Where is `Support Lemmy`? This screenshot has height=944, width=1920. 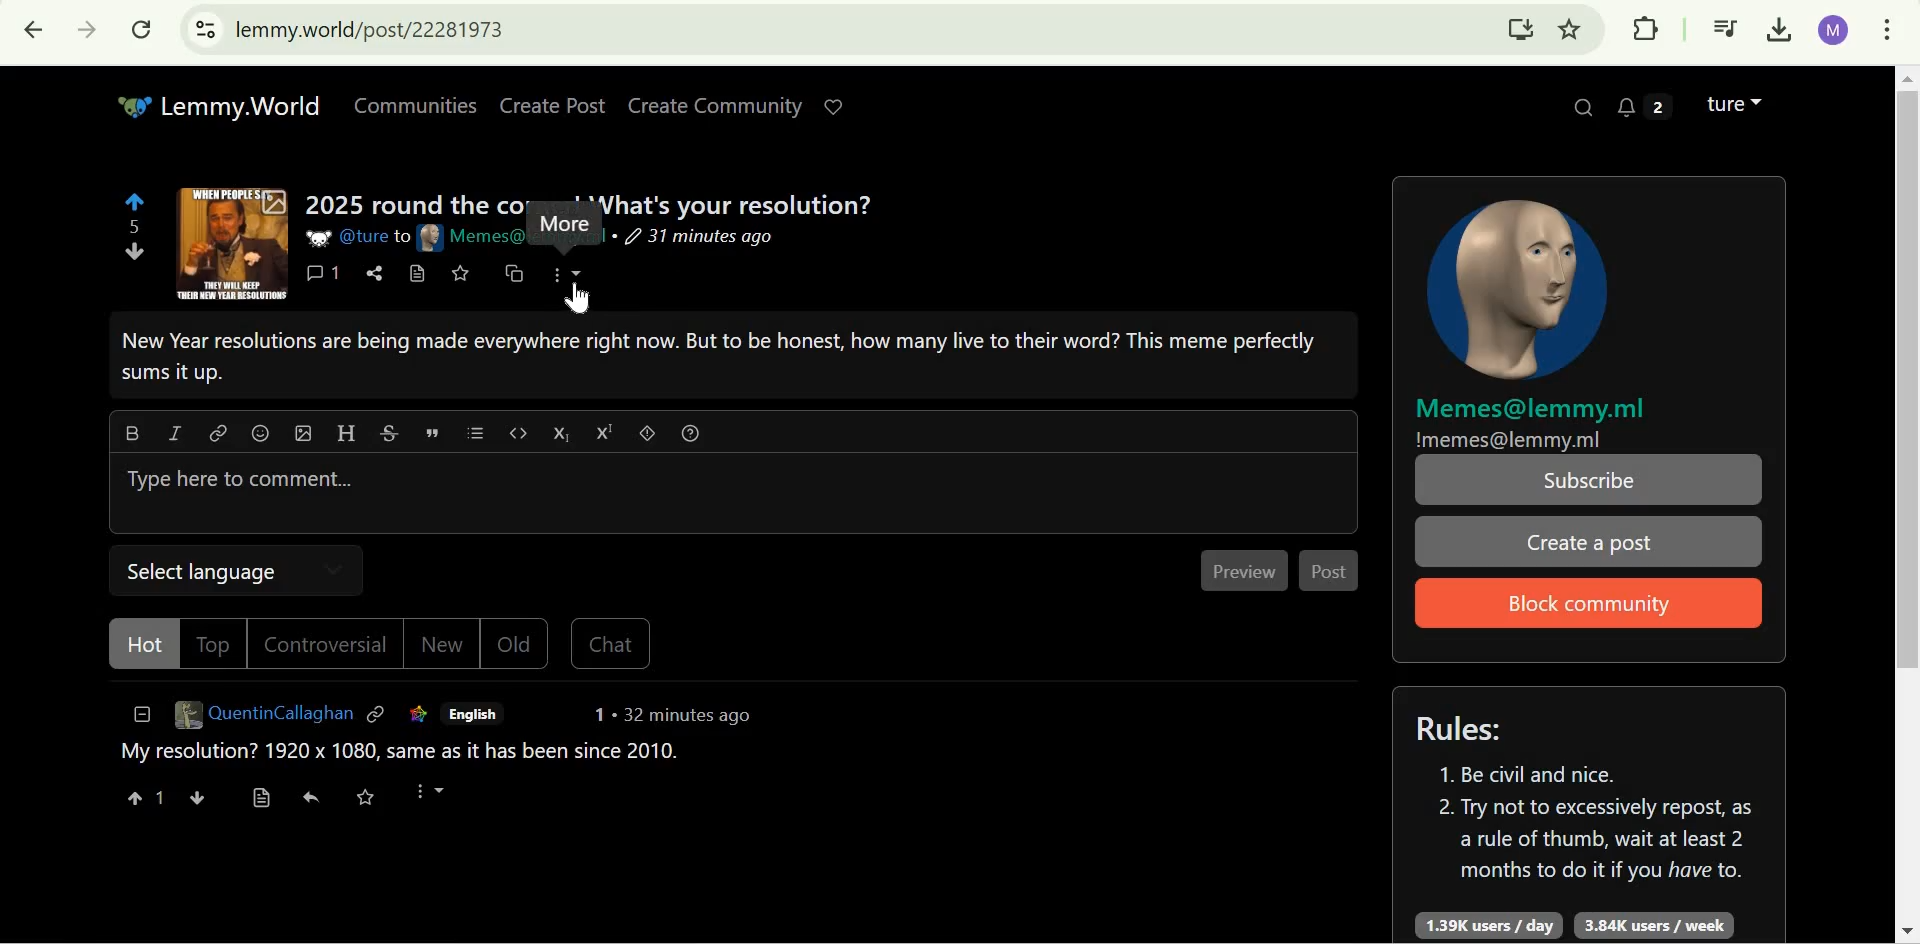 Support Lemmy is located at coordinates (836, 106).